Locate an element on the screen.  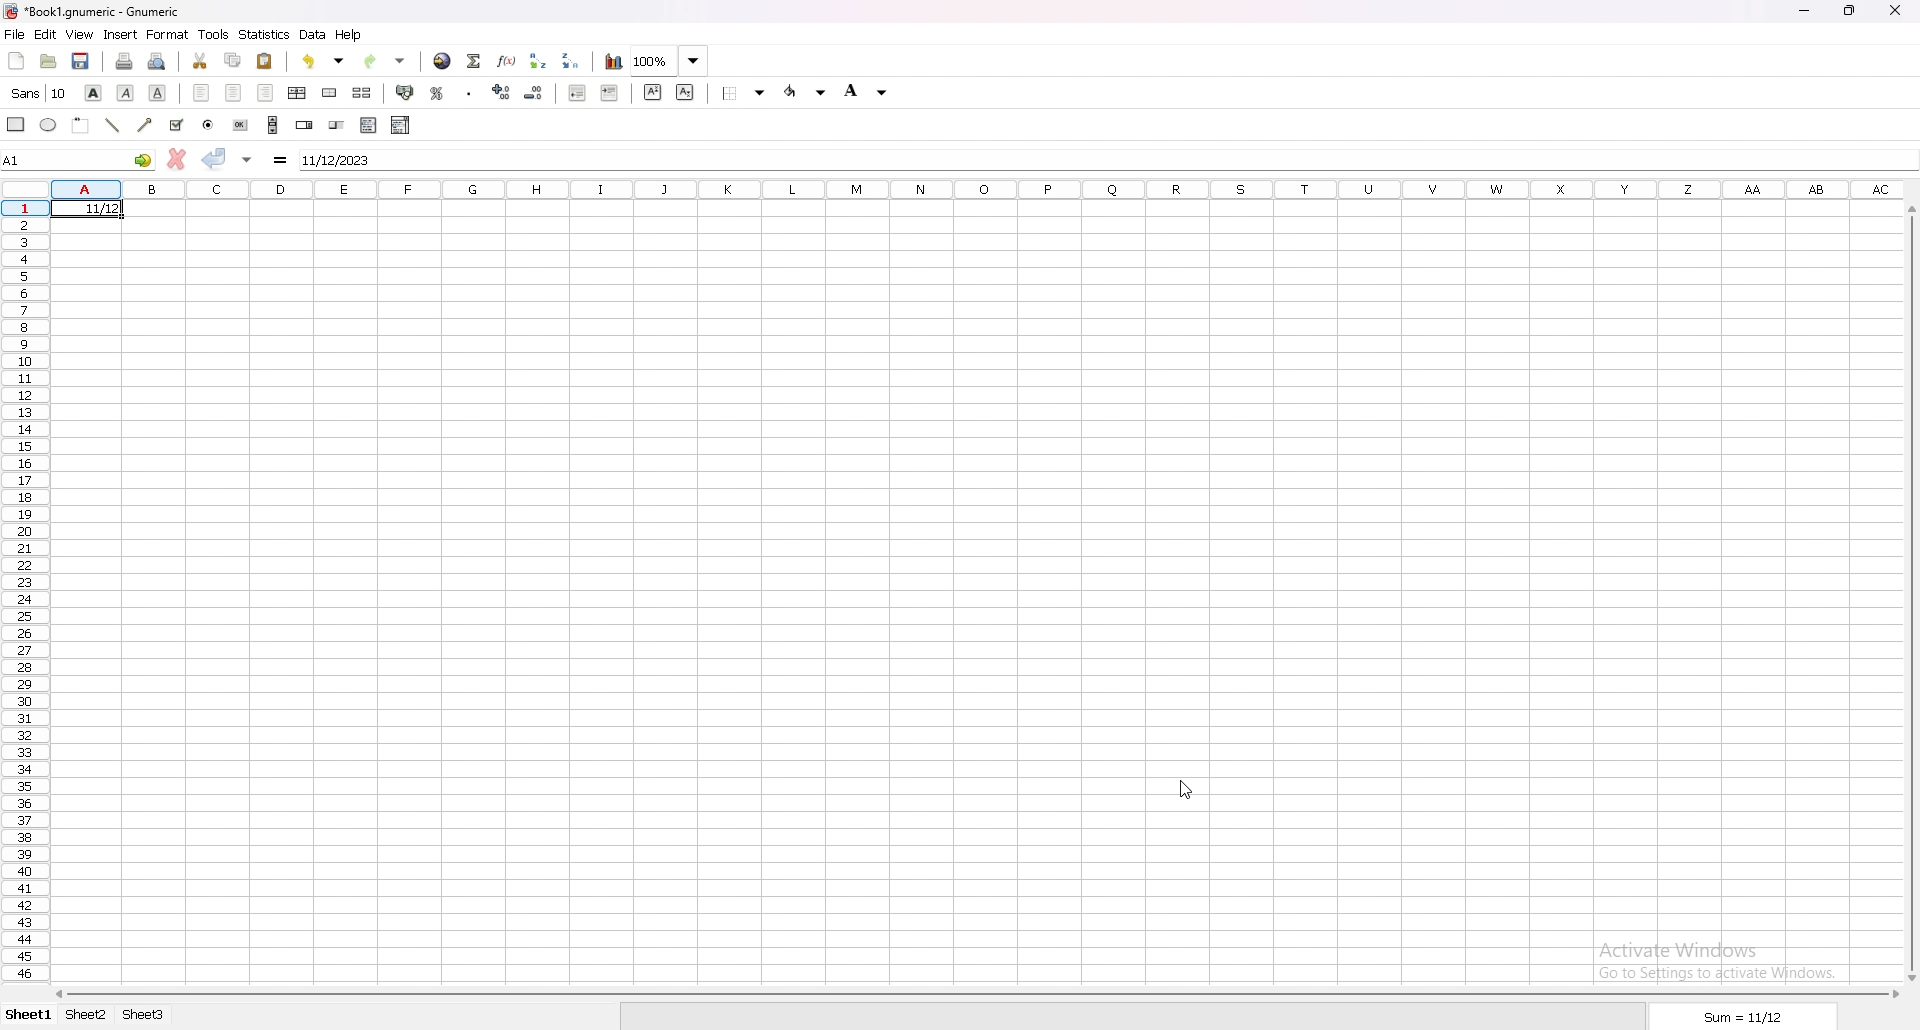
scroll bar is located at coordinates (979, 995).